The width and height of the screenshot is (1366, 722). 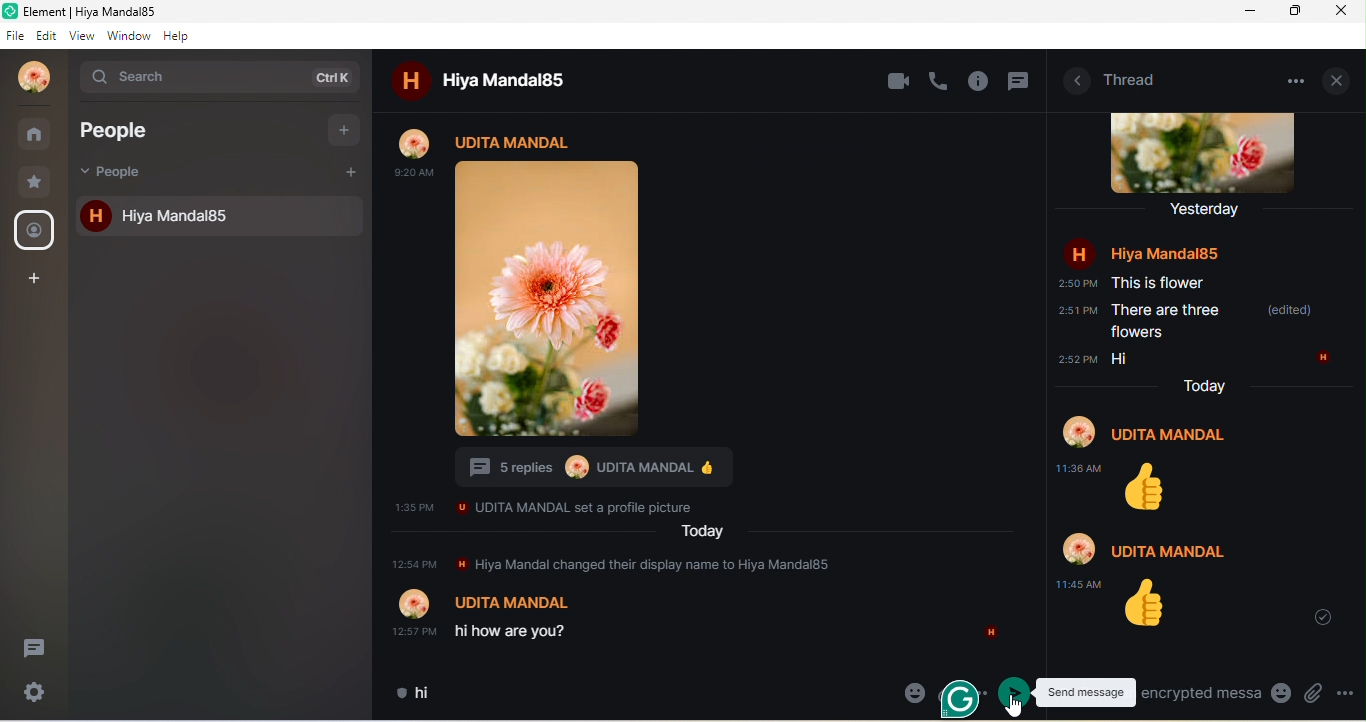 What do you see at coordinates (1287, 310) in the screenshot?
I see `(edited)` at bounding box center [1287, 310].